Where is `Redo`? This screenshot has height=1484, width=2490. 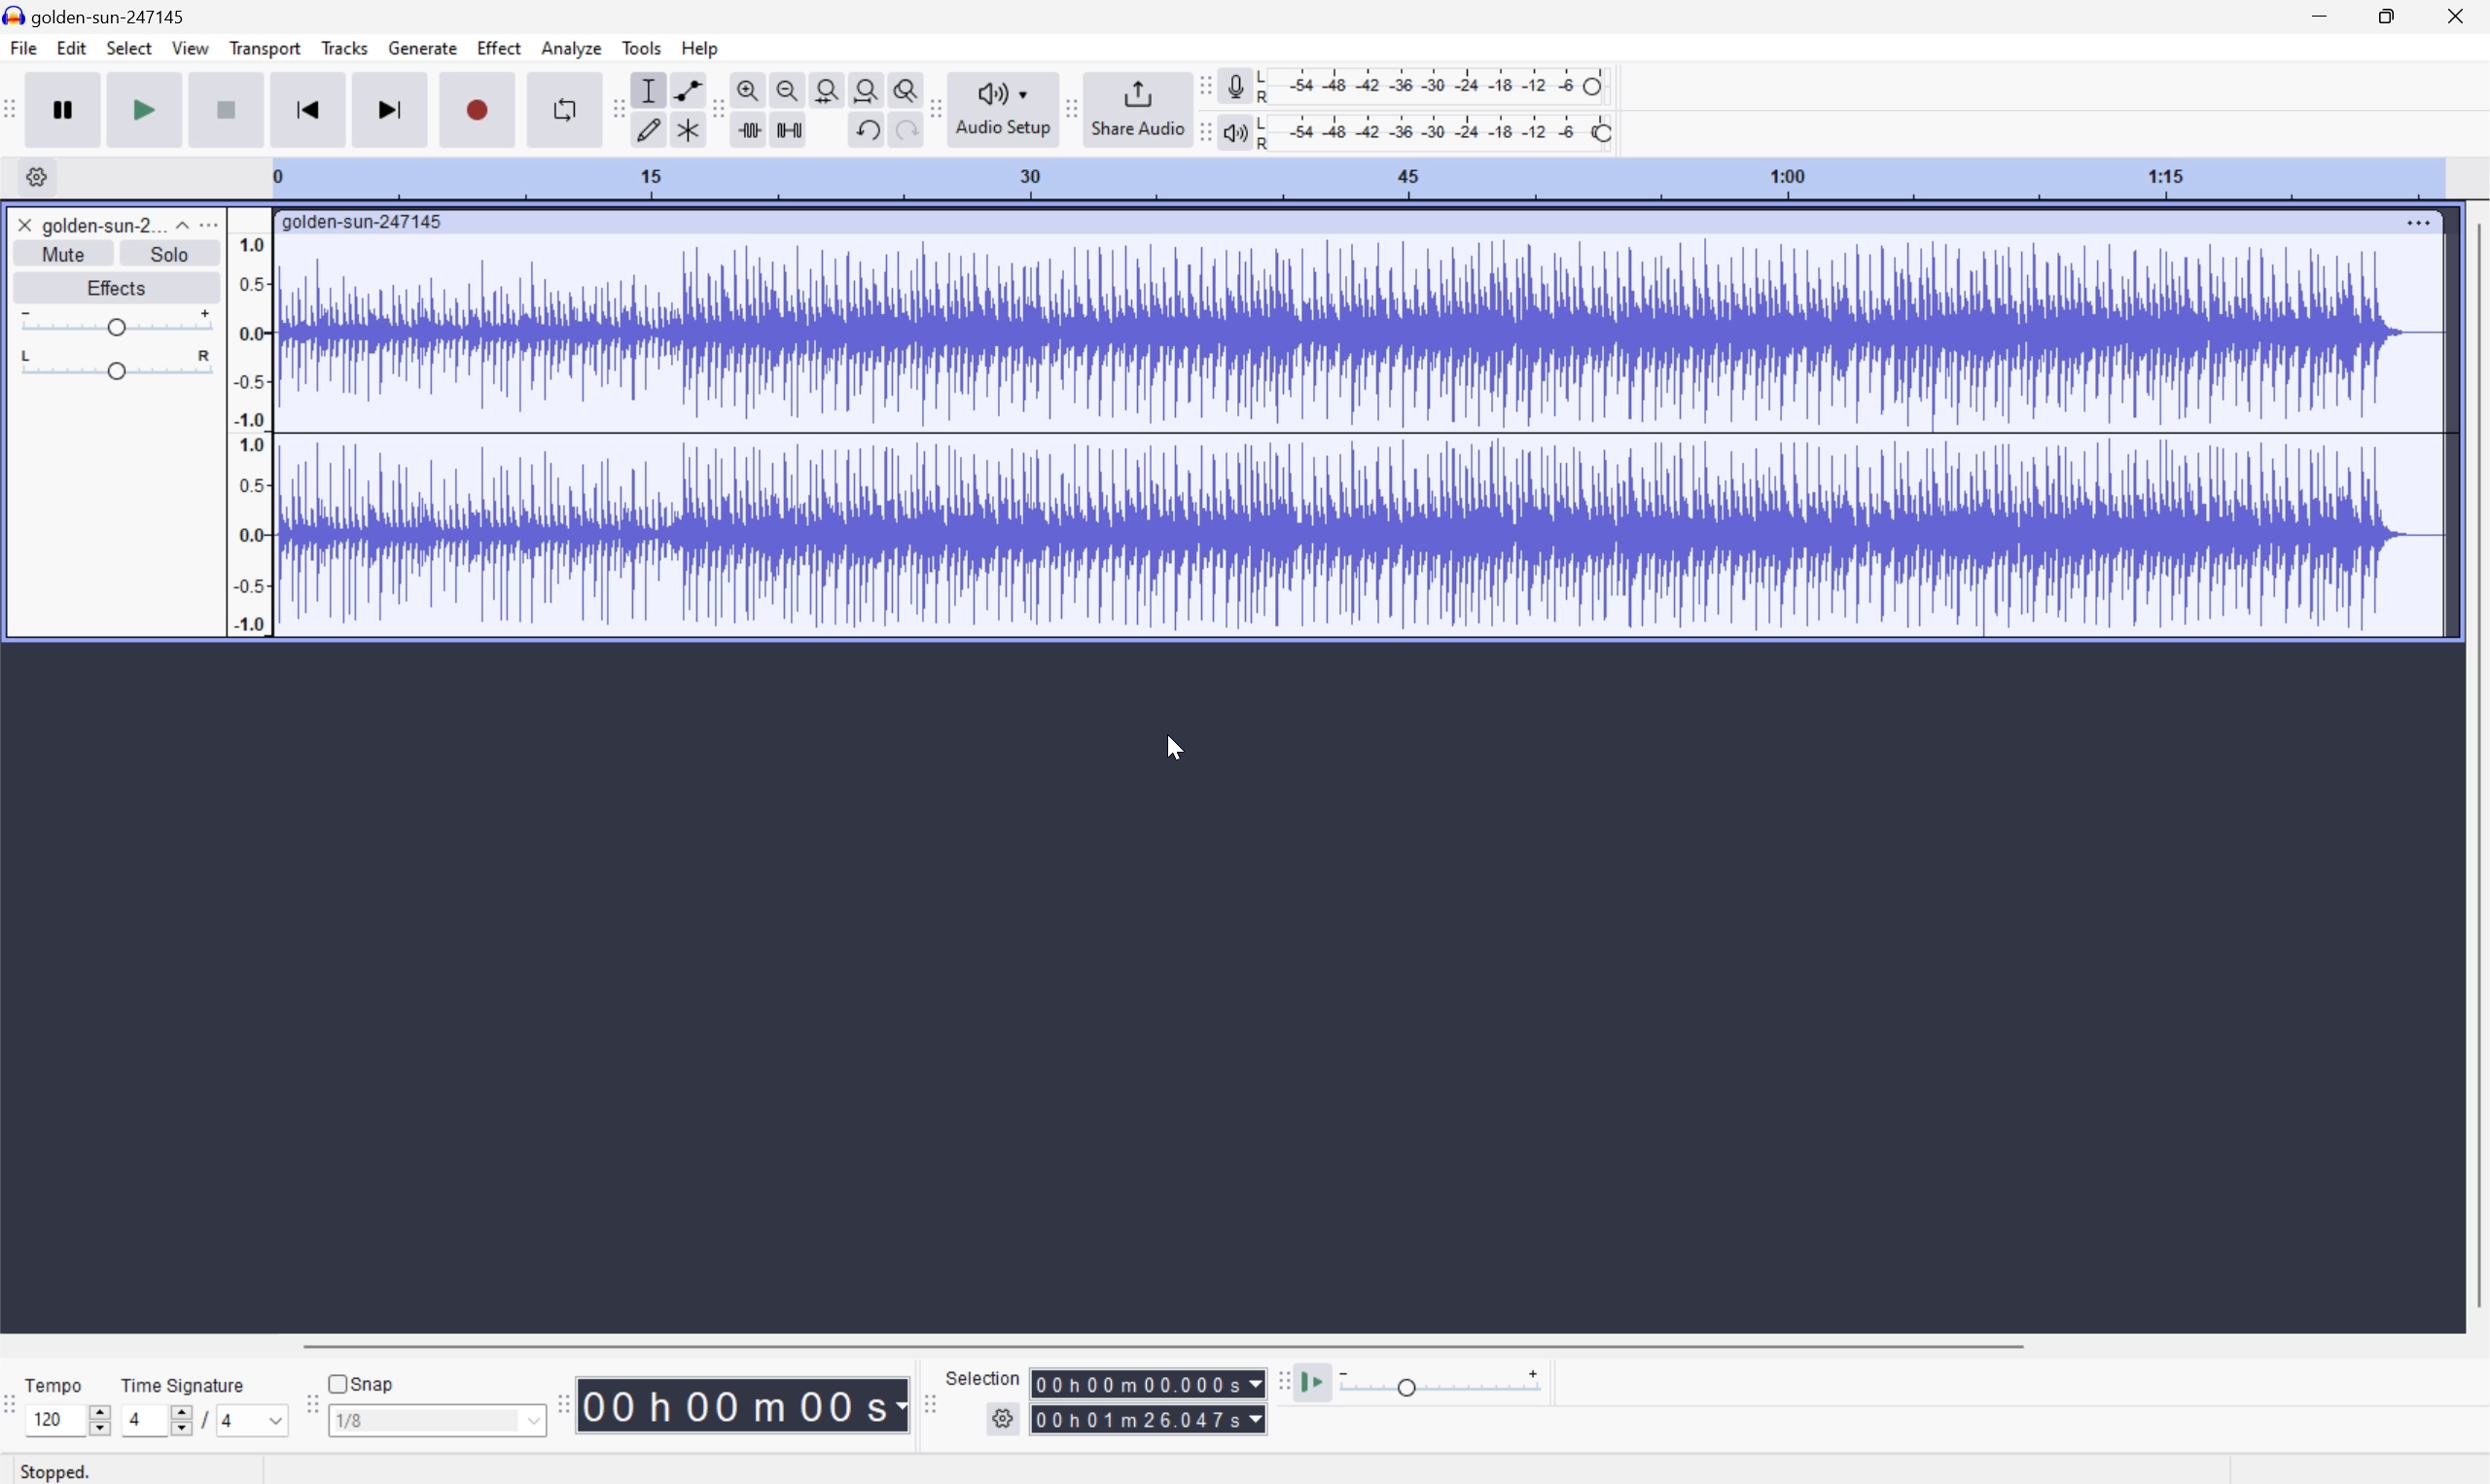 Redo is located at coordinates (904, 132).